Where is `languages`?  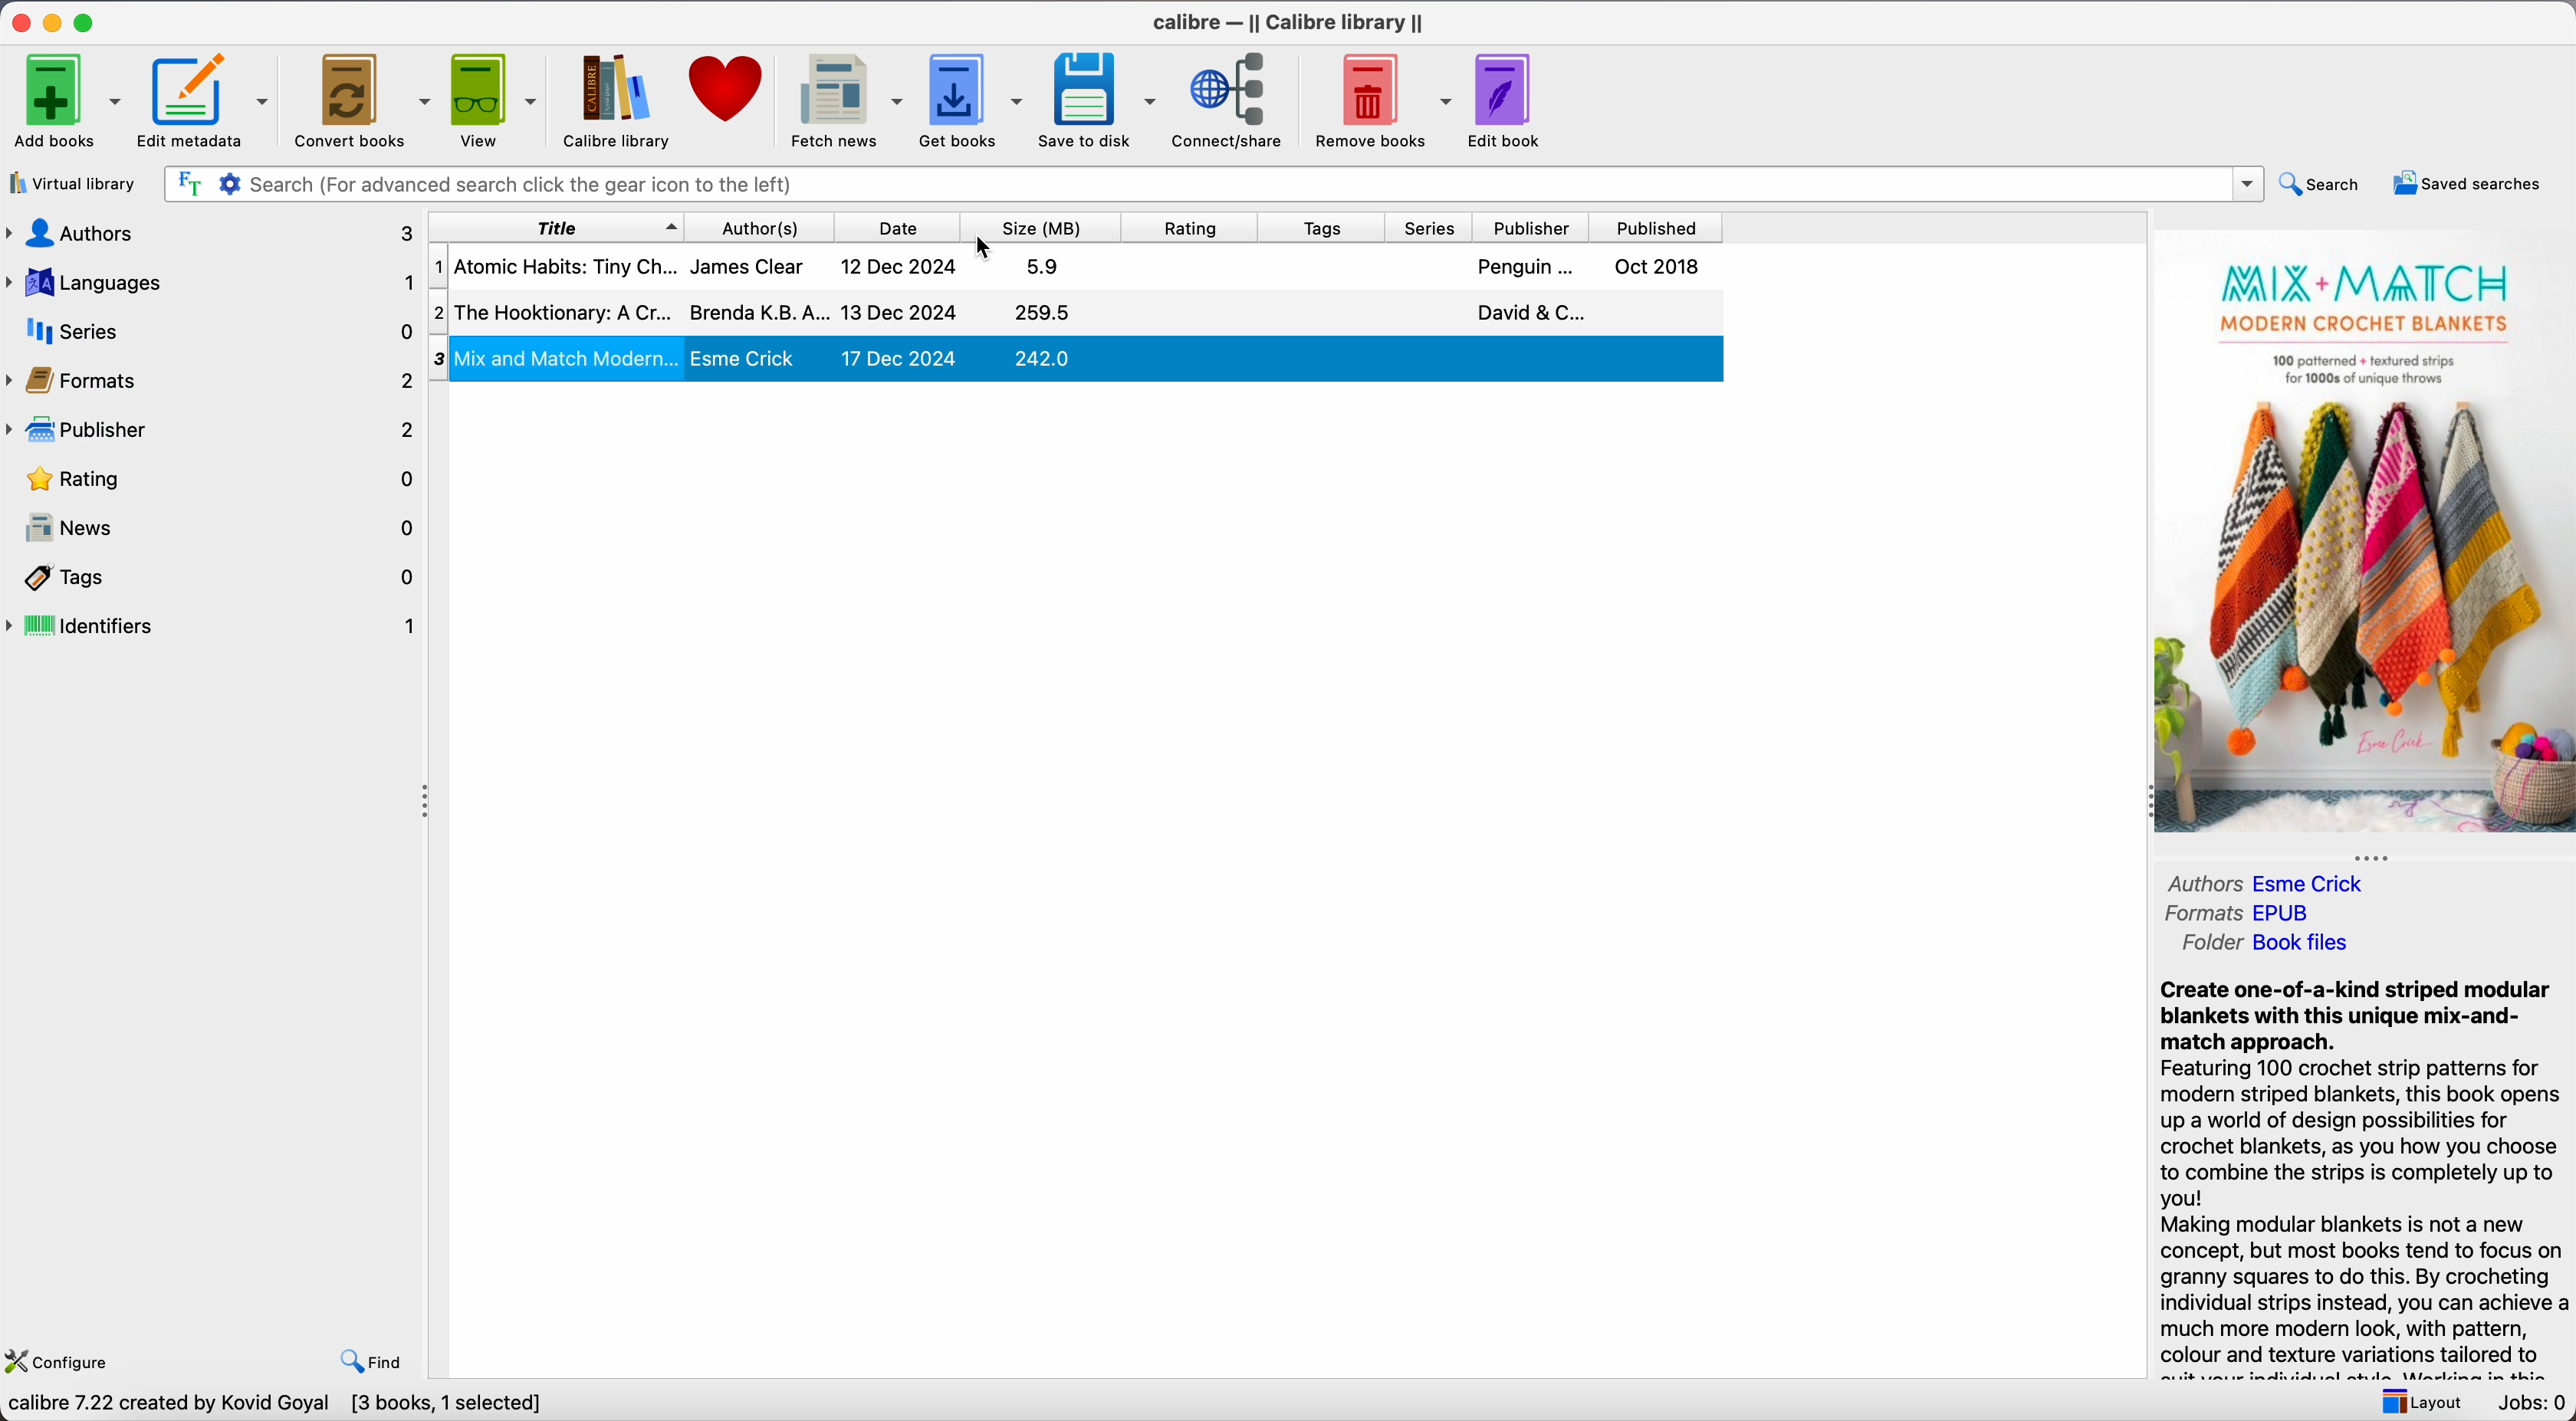 languages is located at coordinates (208, 283).